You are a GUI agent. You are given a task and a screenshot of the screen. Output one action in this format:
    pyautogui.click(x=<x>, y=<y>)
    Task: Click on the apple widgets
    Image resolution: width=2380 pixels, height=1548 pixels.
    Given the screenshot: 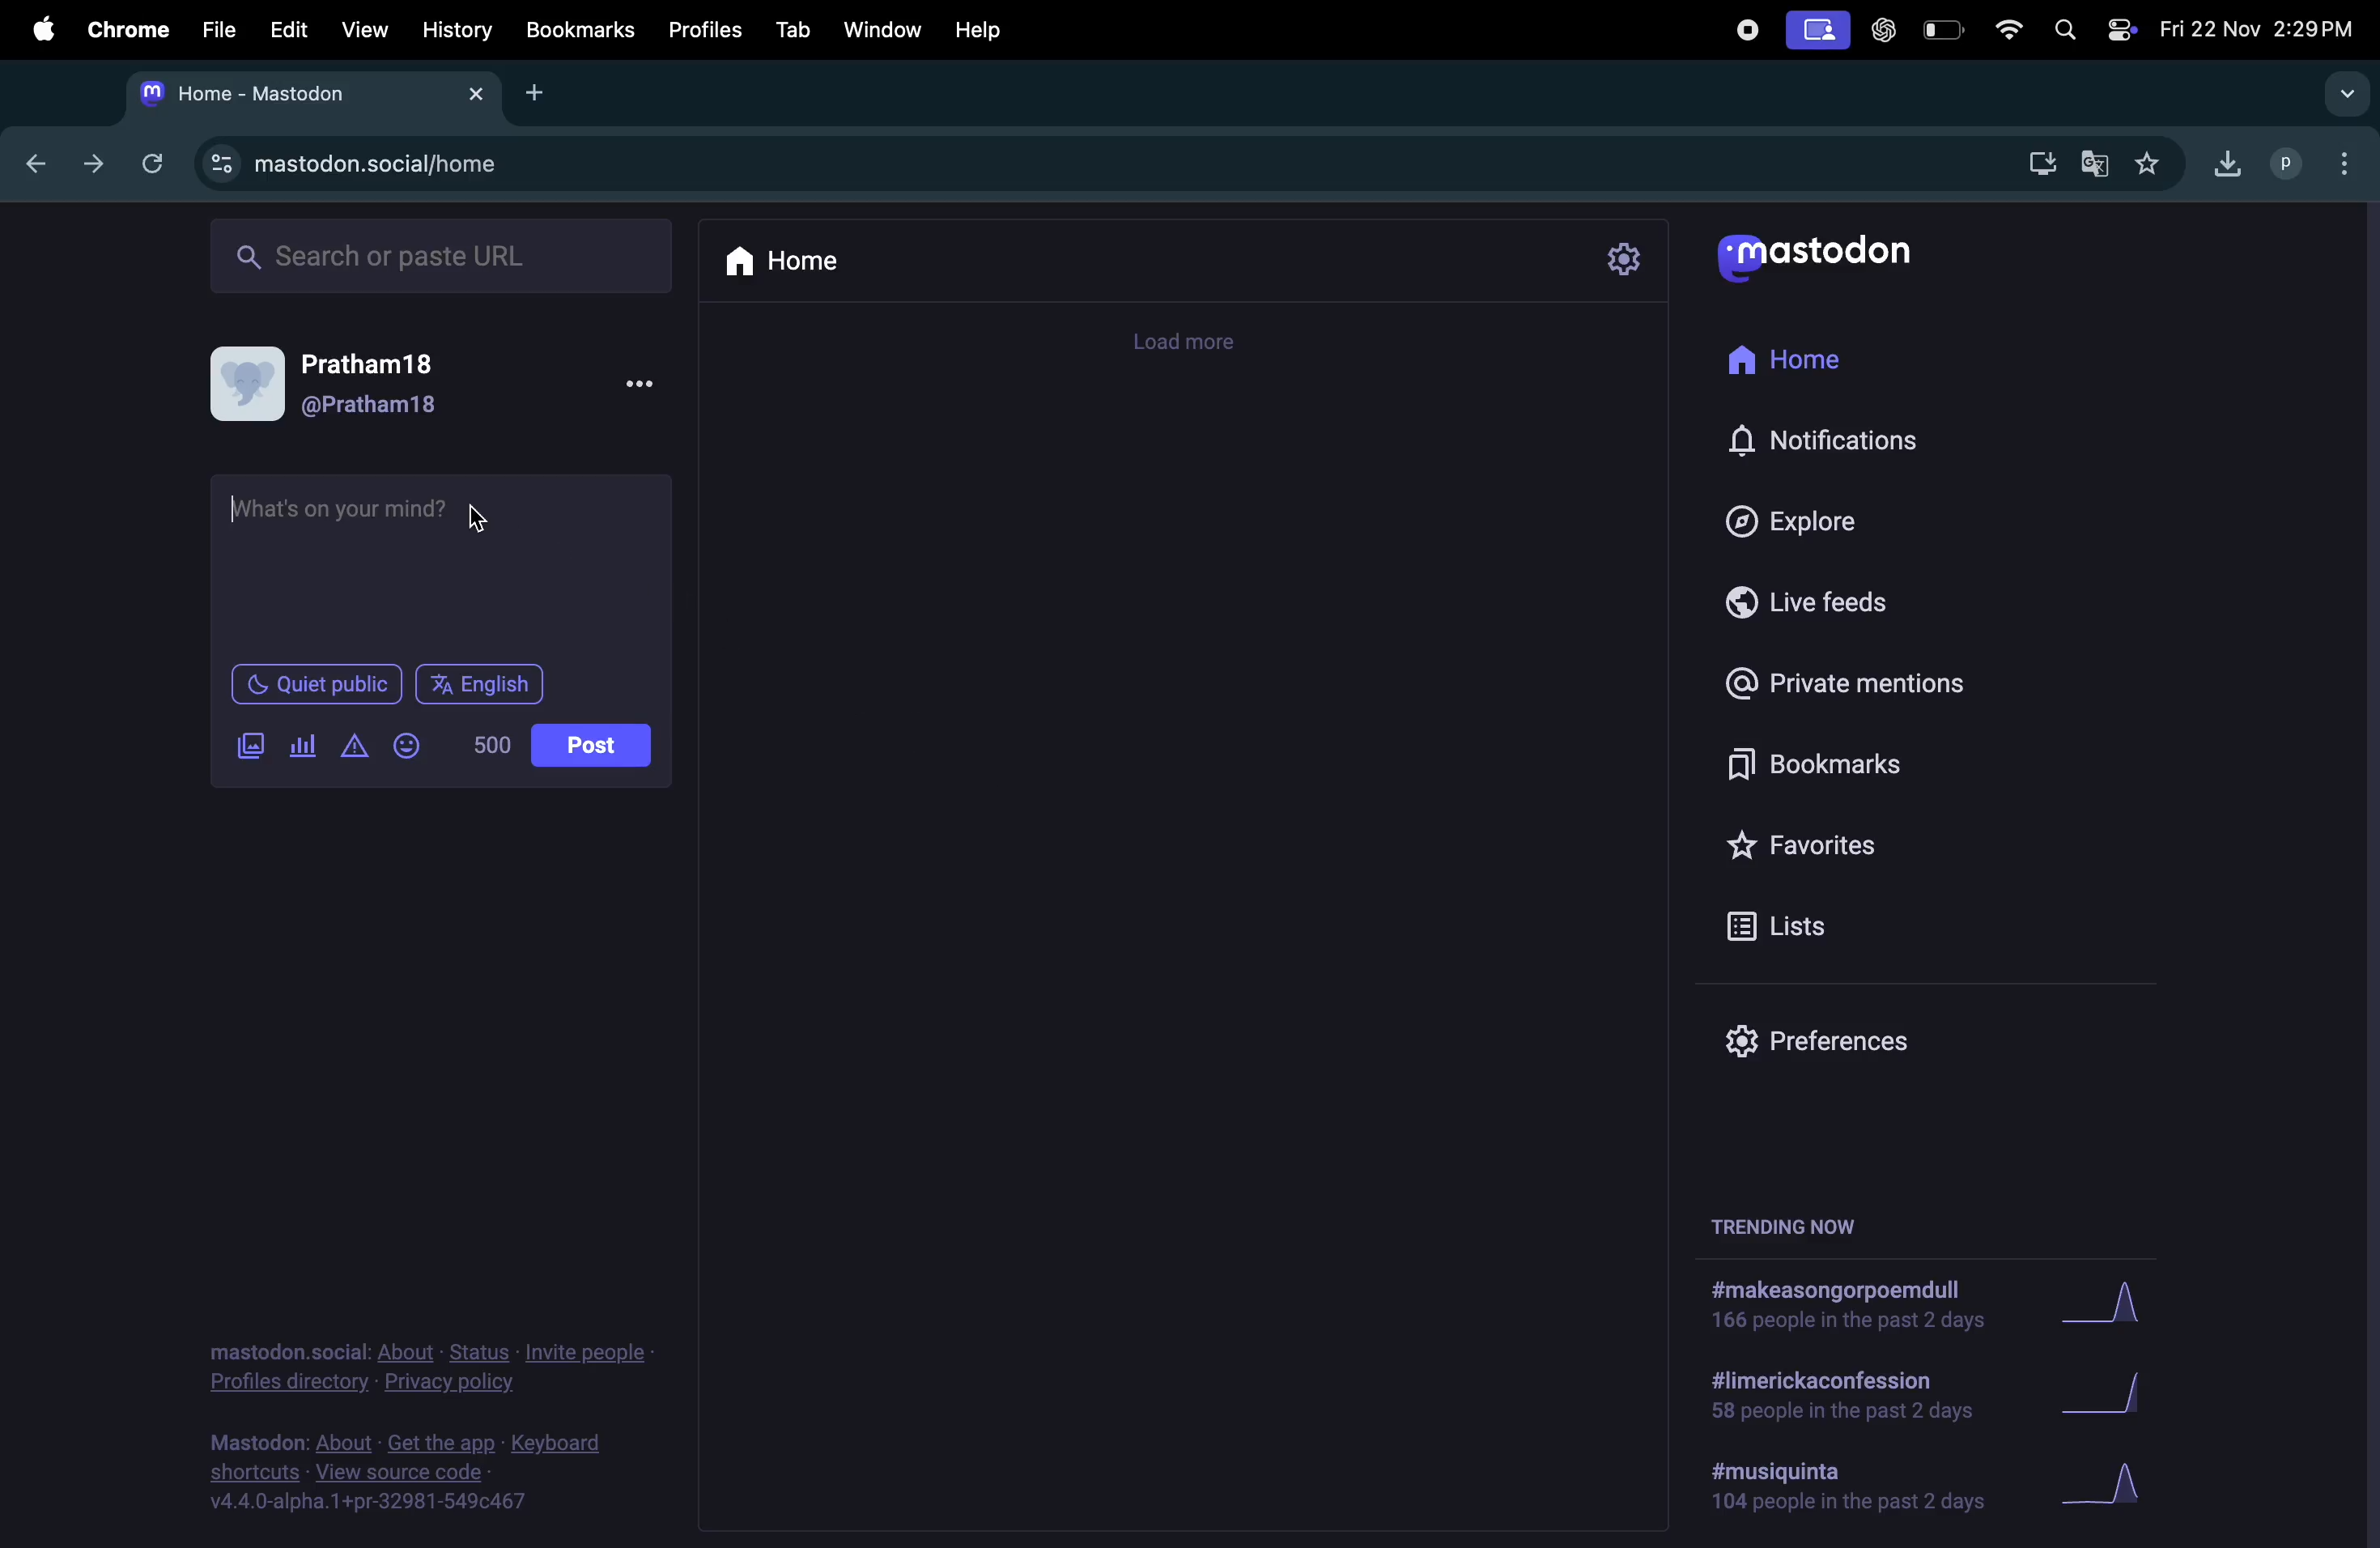 What is the action you would take?
    pyautogui.click(x=2095, y=30)
    